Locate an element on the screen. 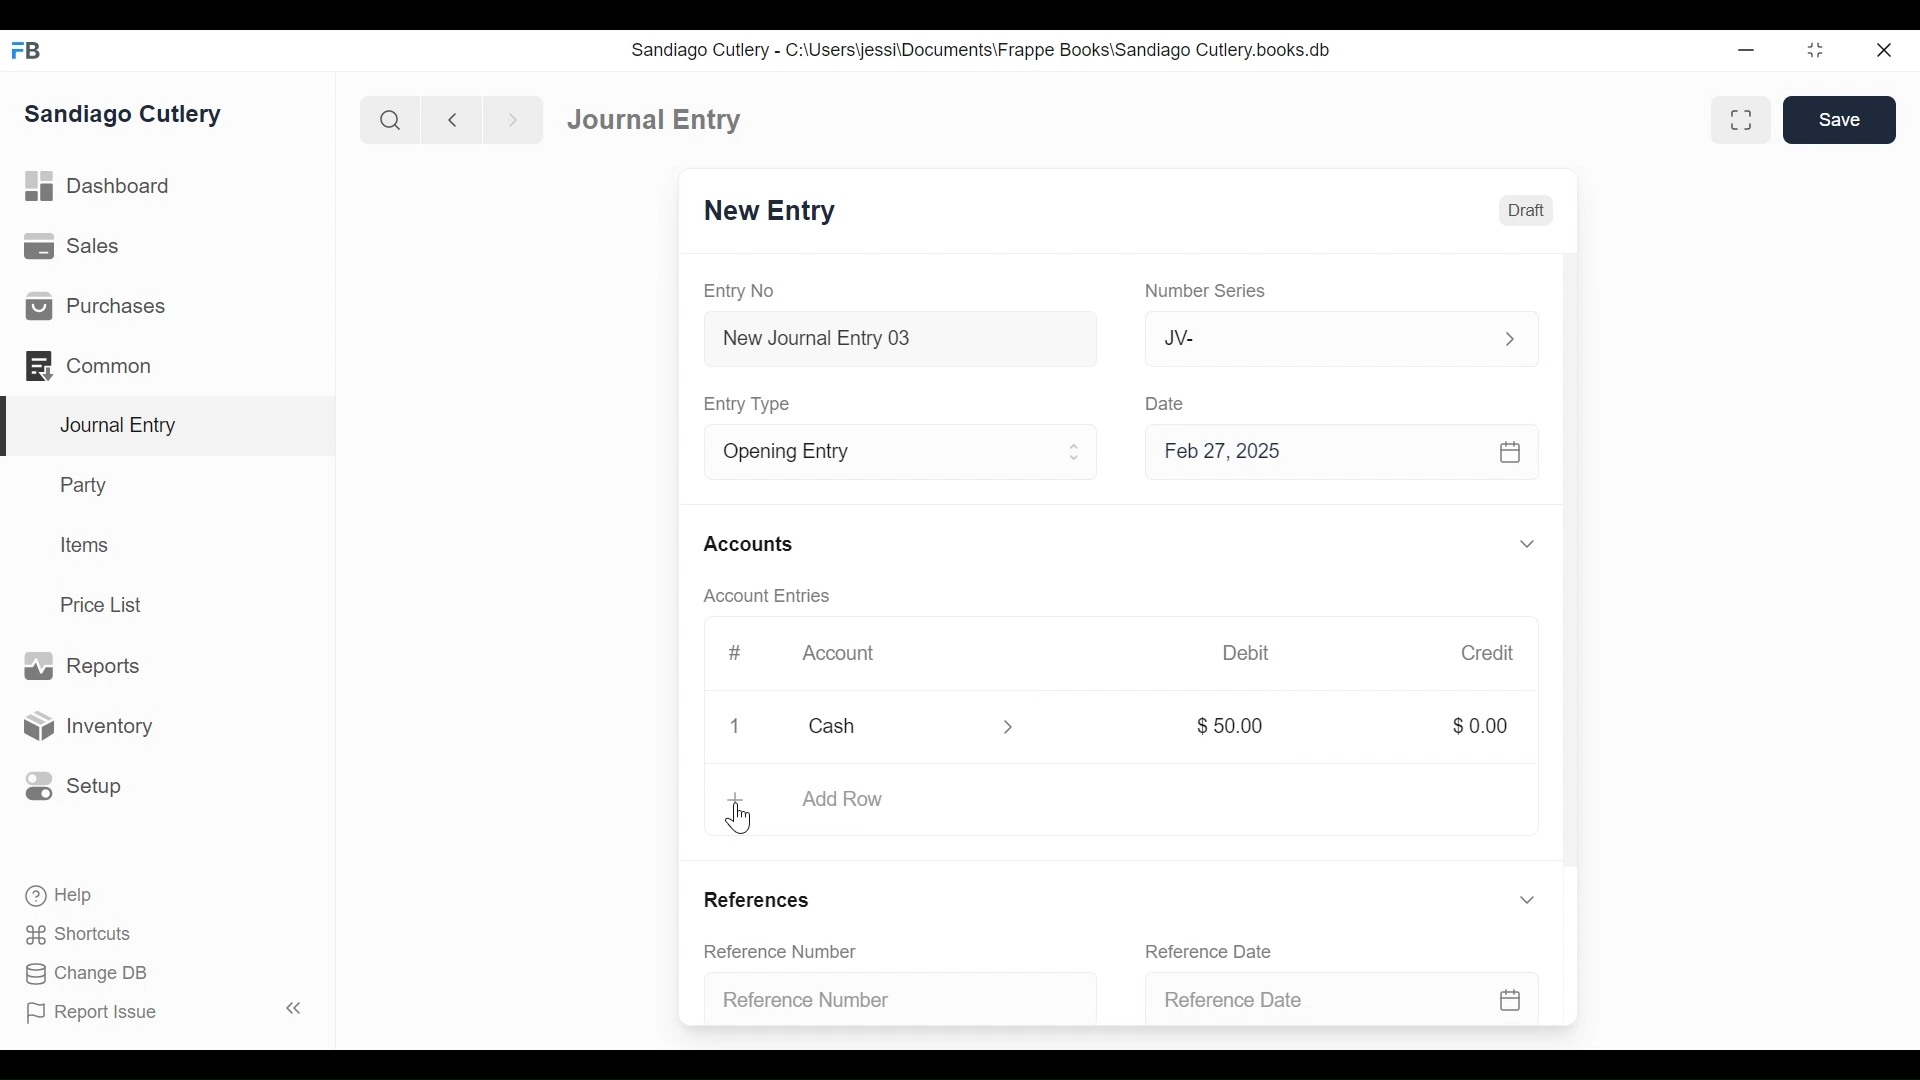 The image size is (1920, 1080). Change DB is located at coordinates (85, 974).